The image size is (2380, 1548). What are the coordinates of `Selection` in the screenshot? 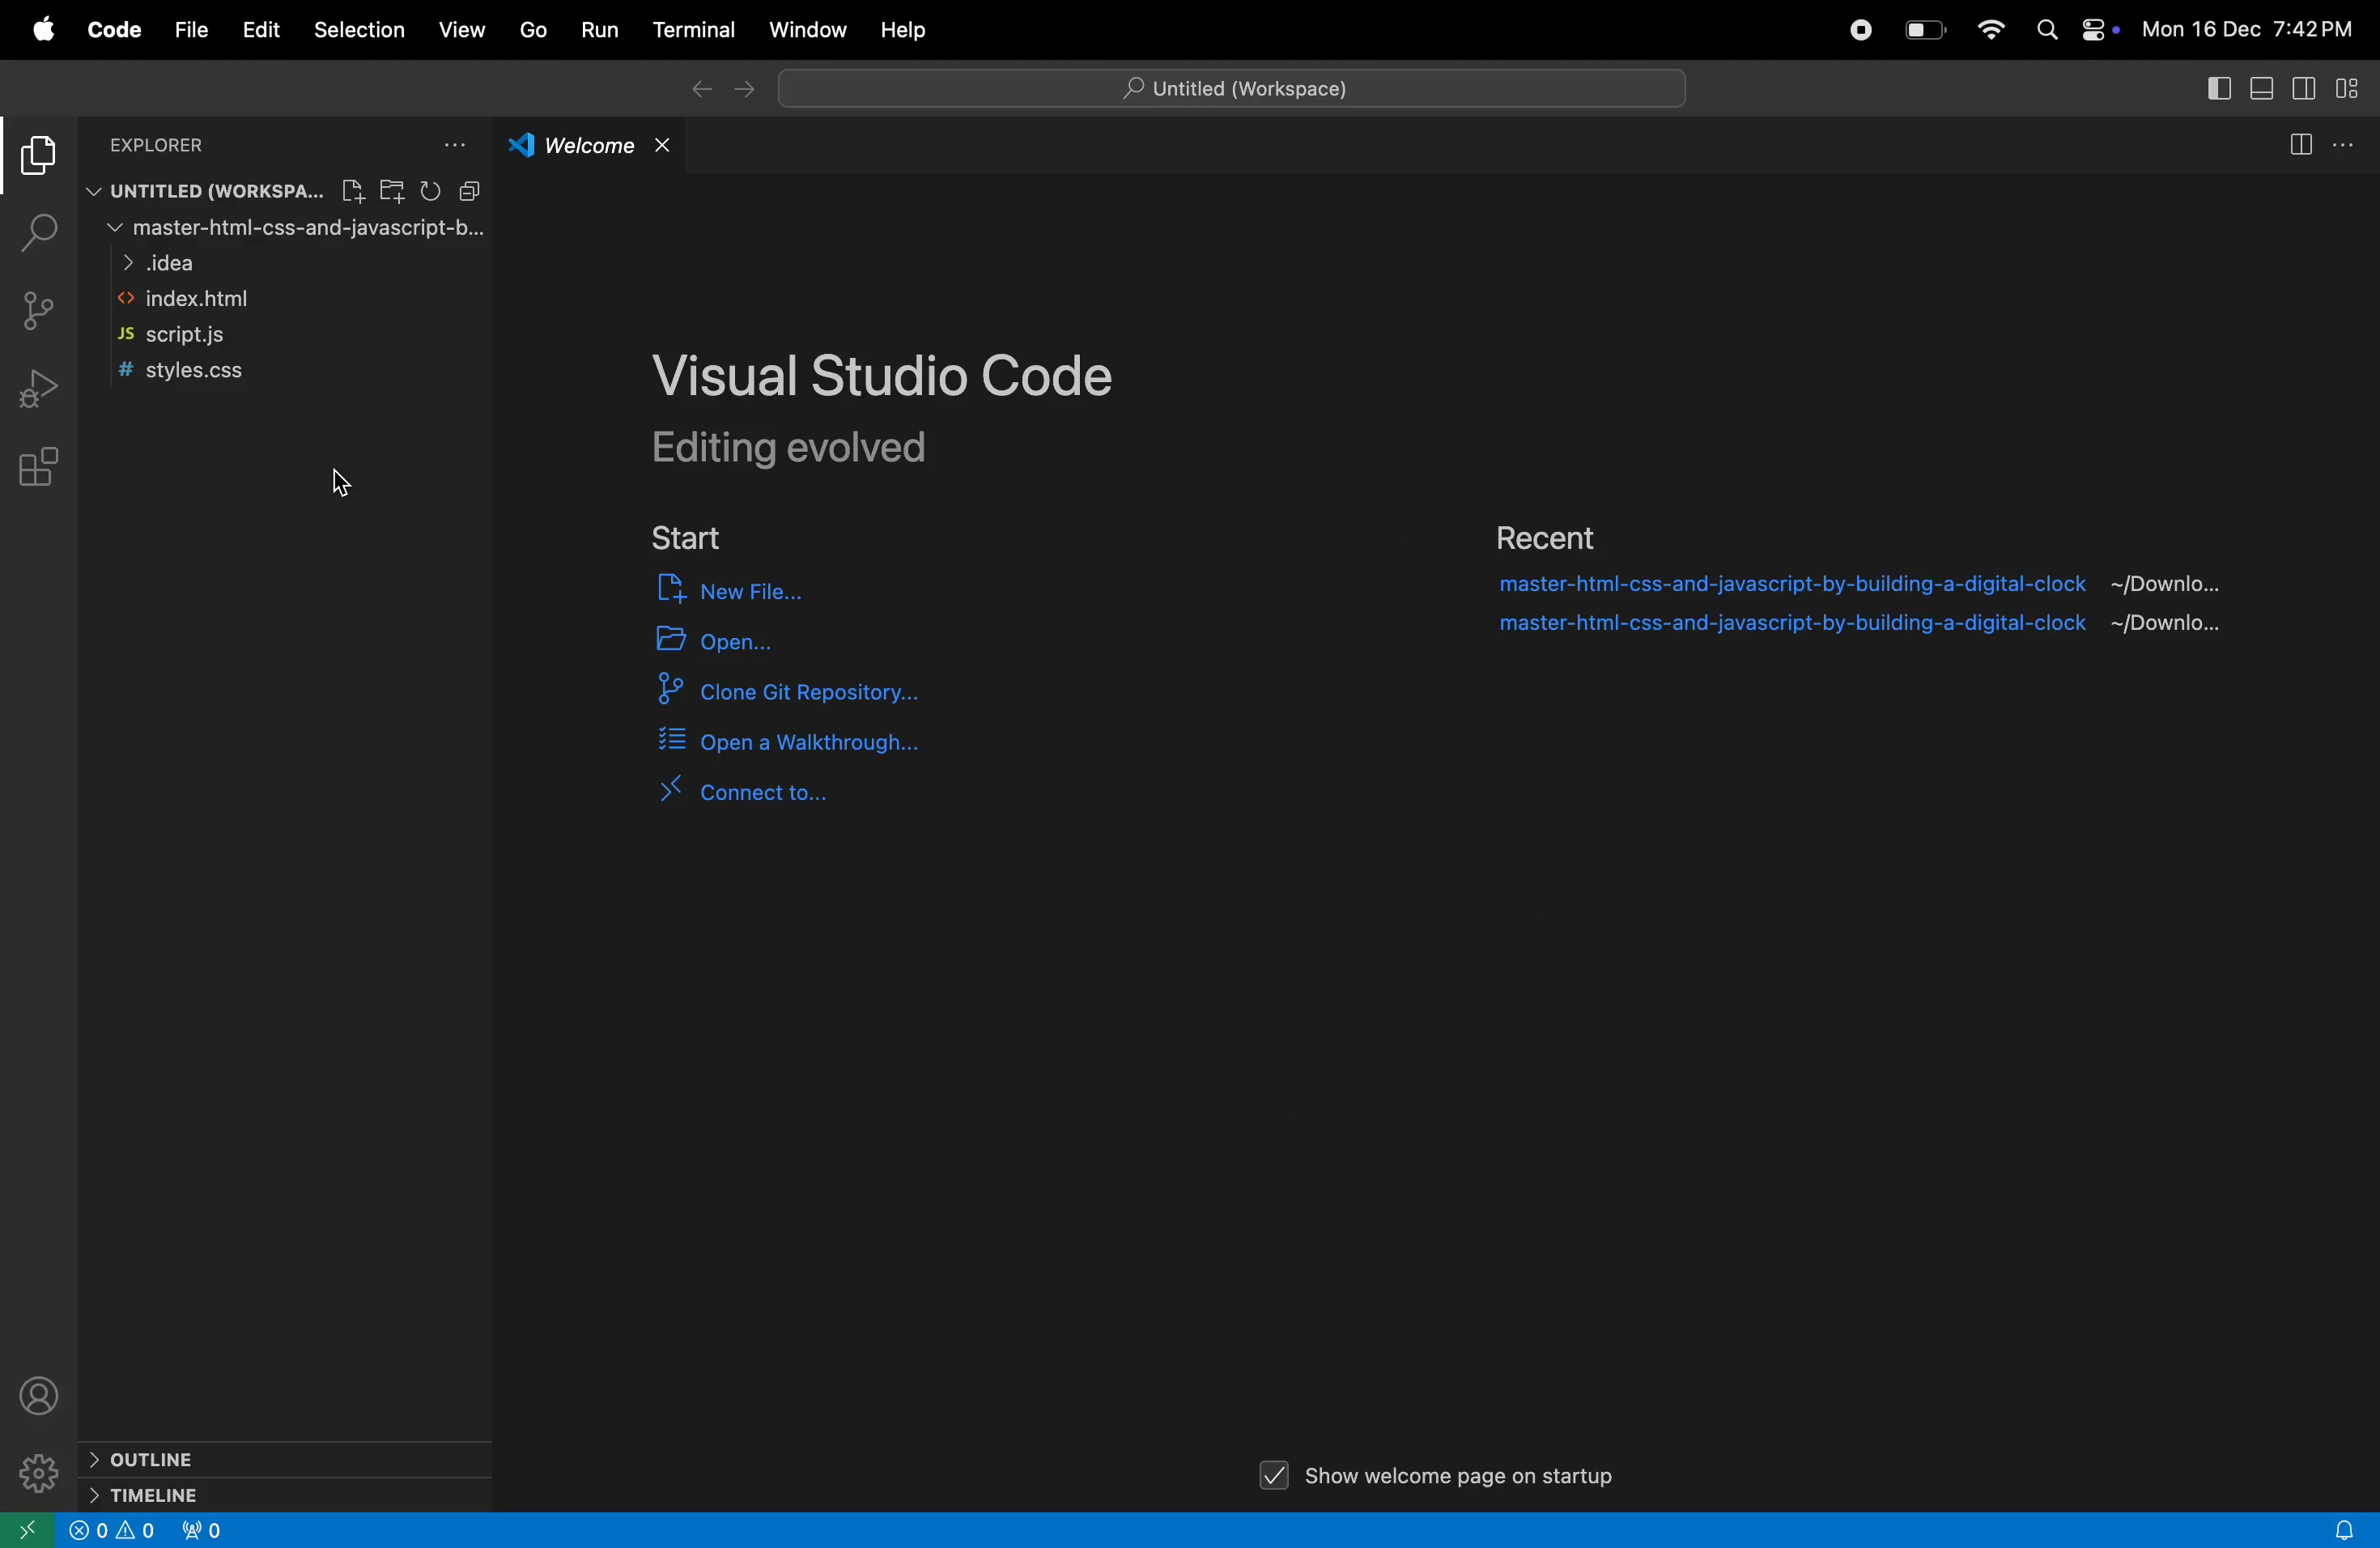 It's located at (359, 29).